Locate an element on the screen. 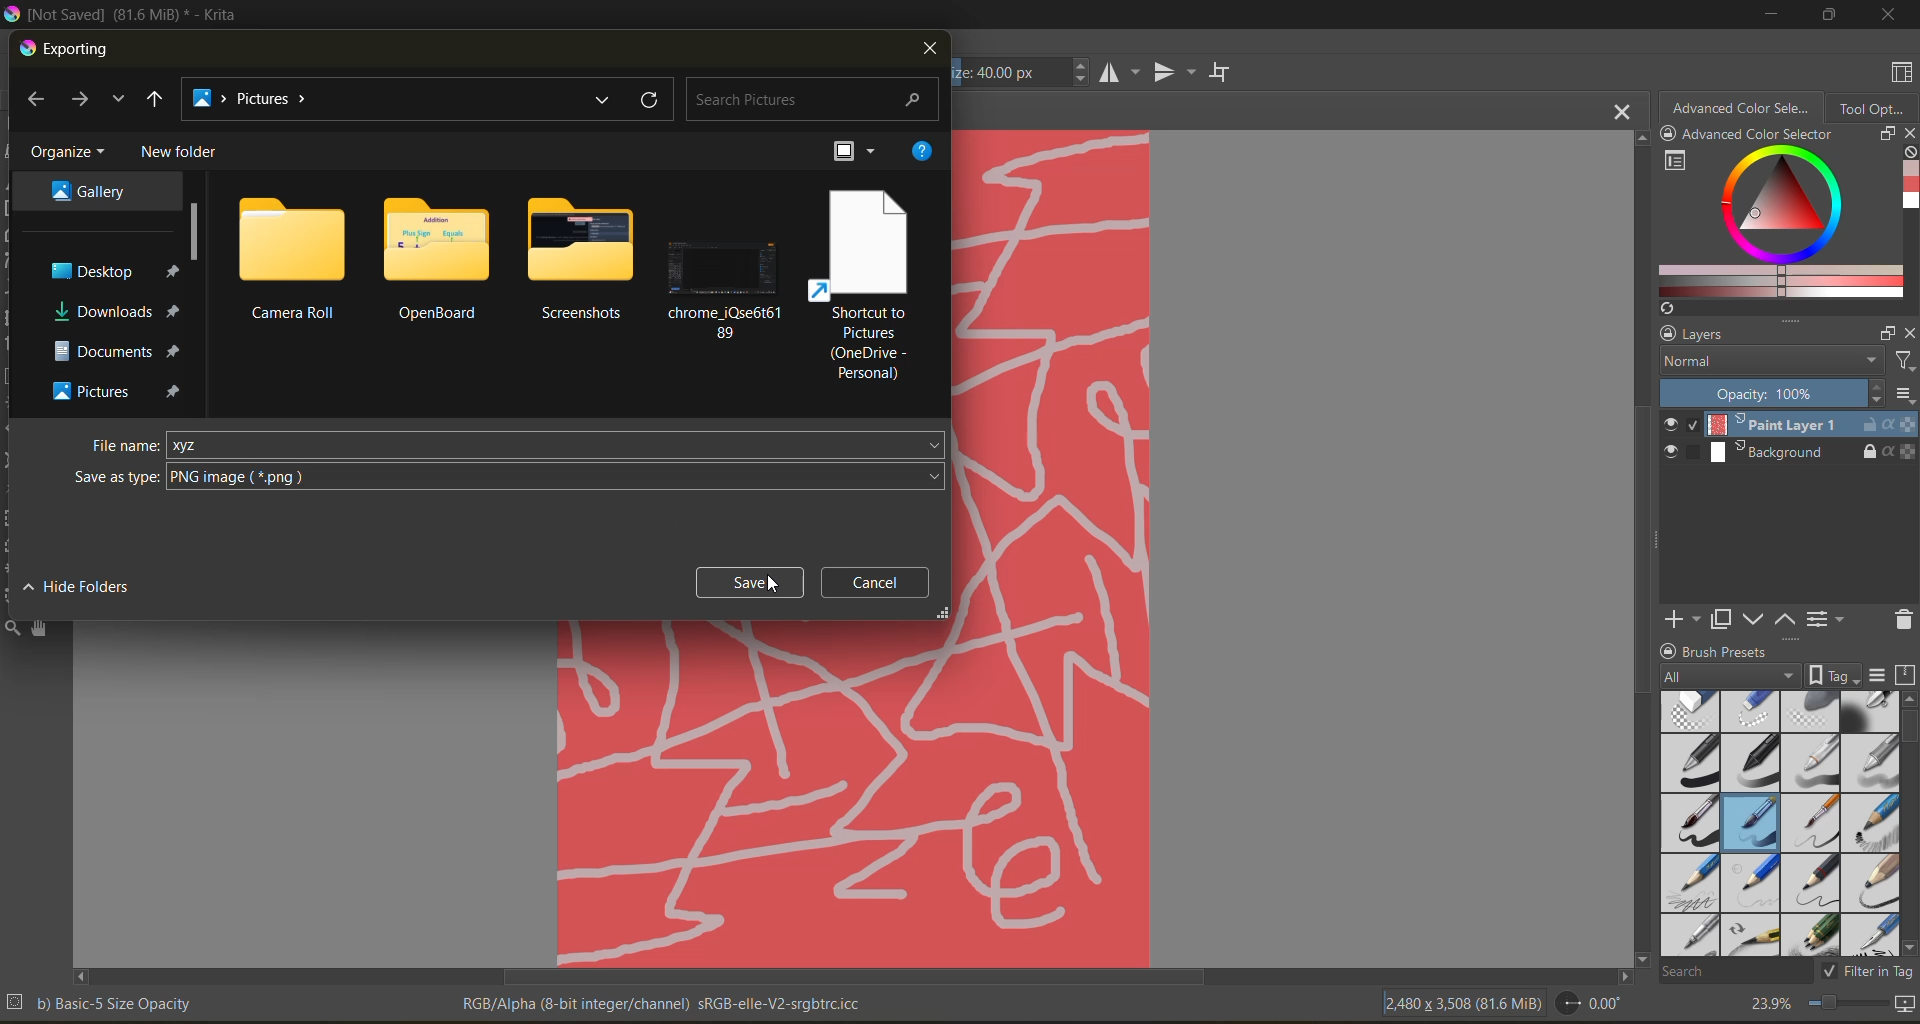  mask up is located at coordinates (1787, 618).